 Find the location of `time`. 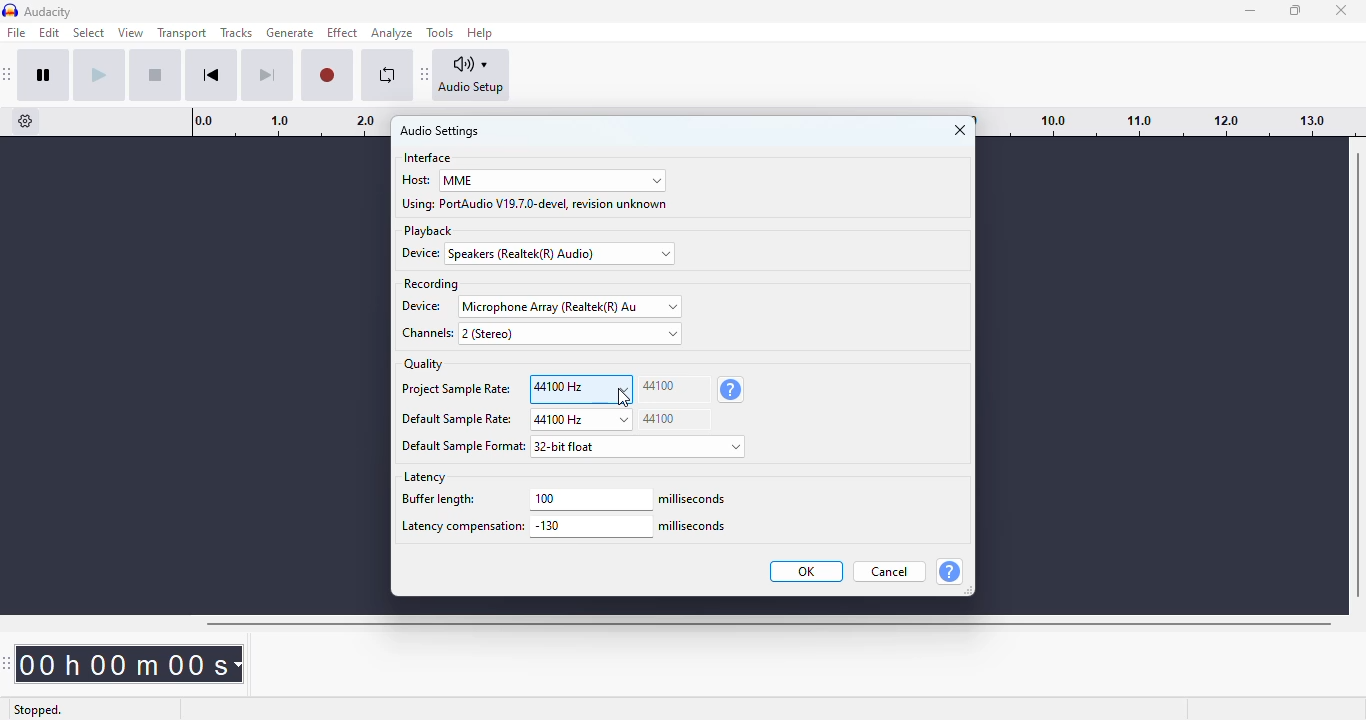

time is located at coordinates (134, 663).